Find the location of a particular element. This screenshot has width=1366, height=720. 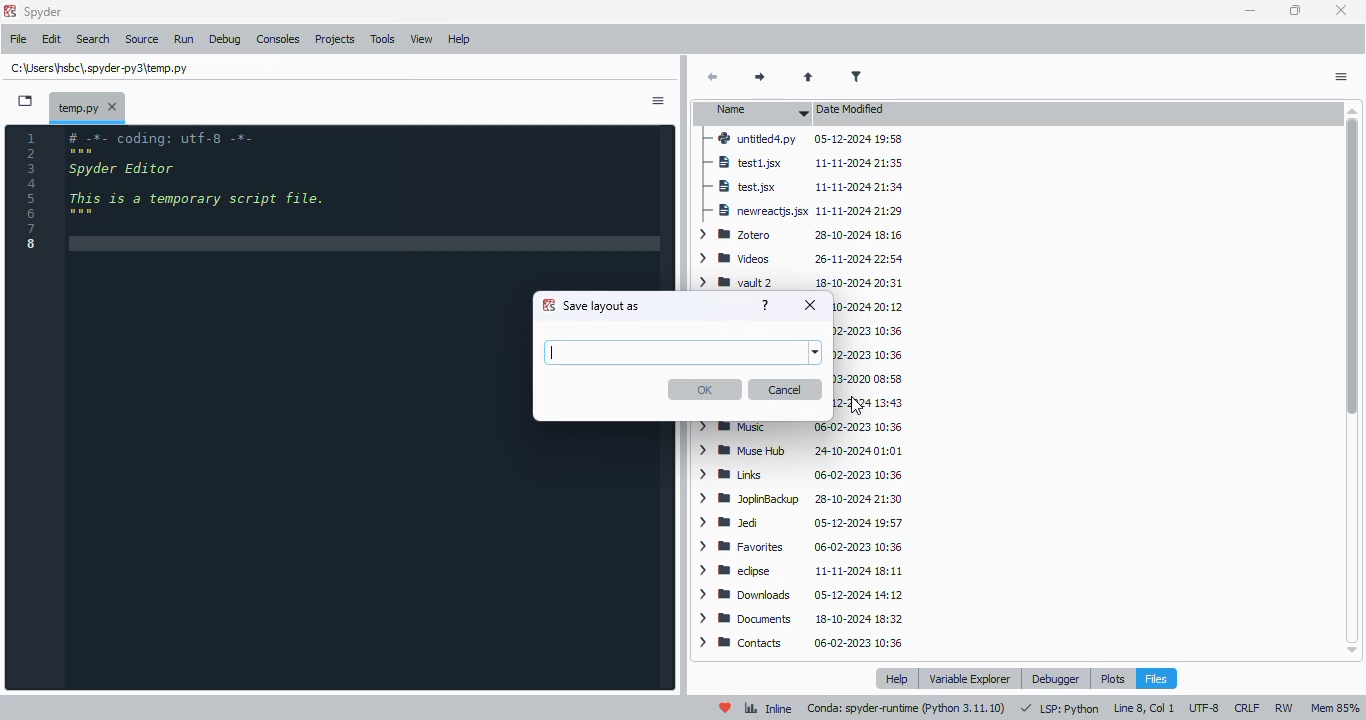

view is located at coordinates (422, 40).